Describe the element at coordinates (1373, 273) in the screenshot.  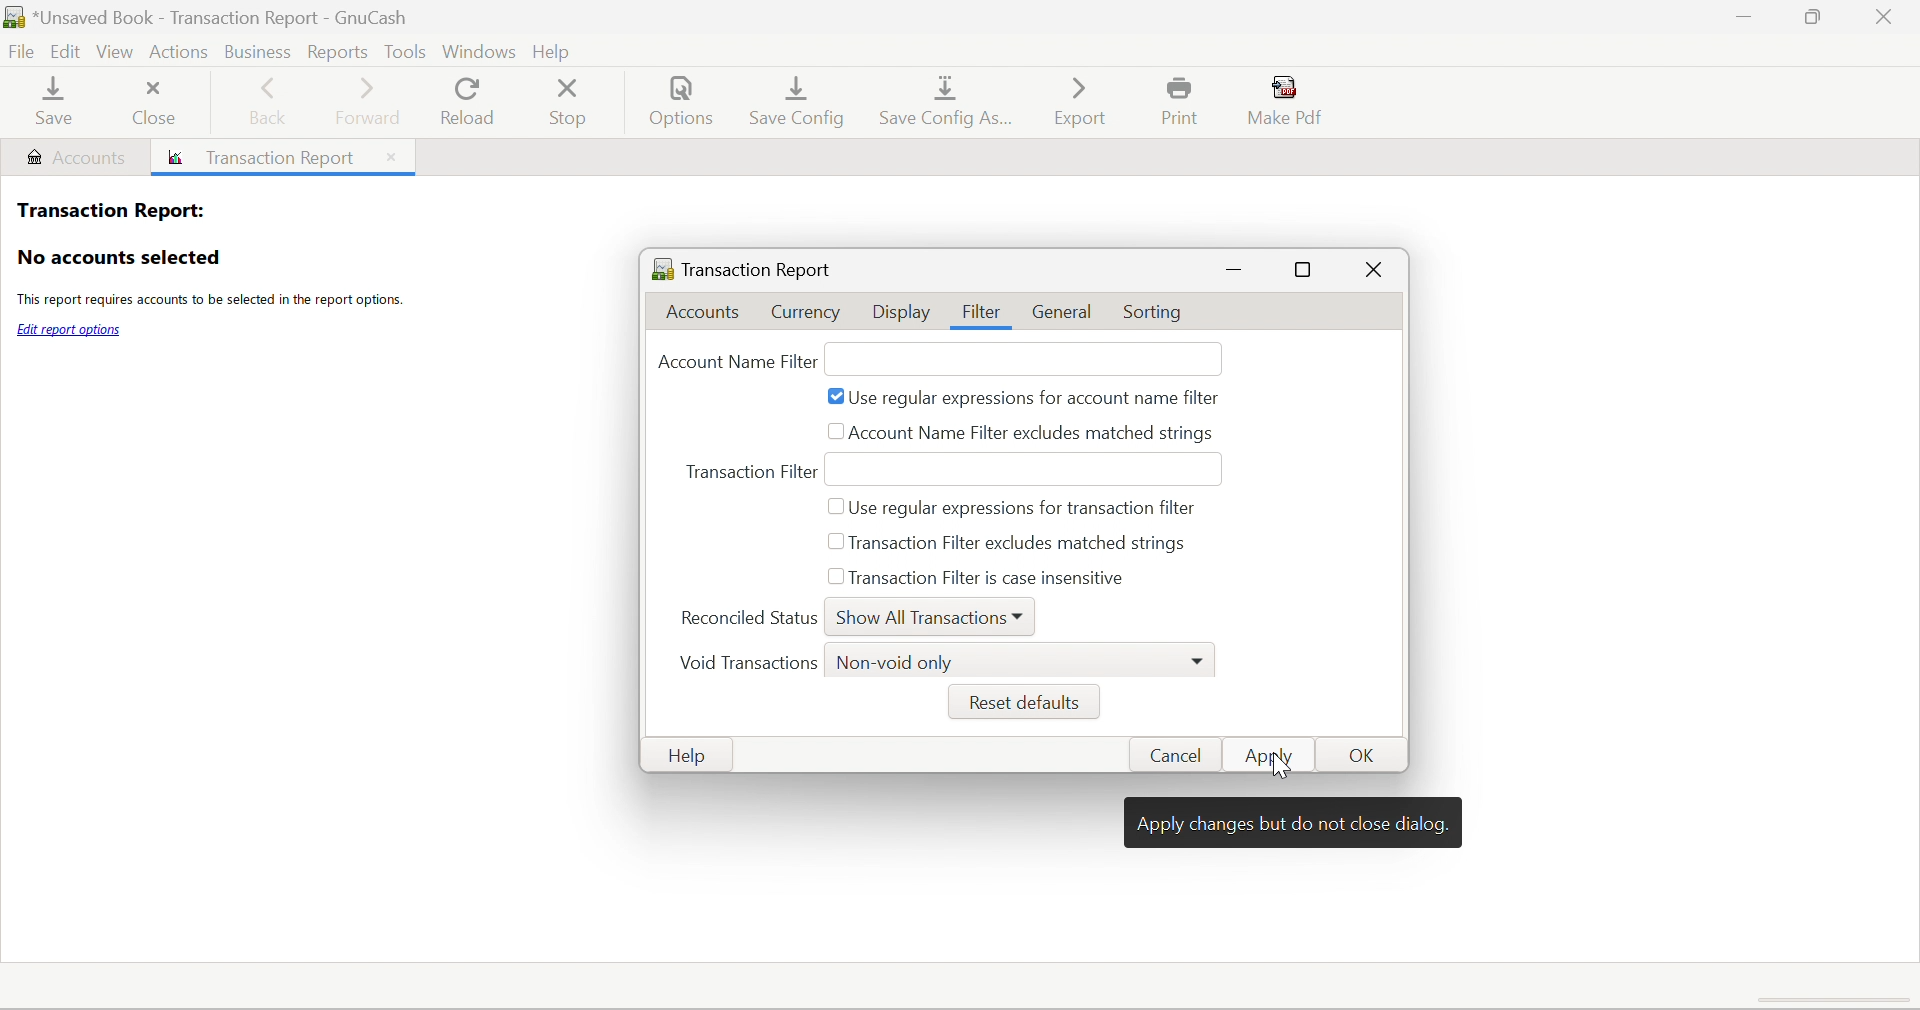
I see `Close` at that location.